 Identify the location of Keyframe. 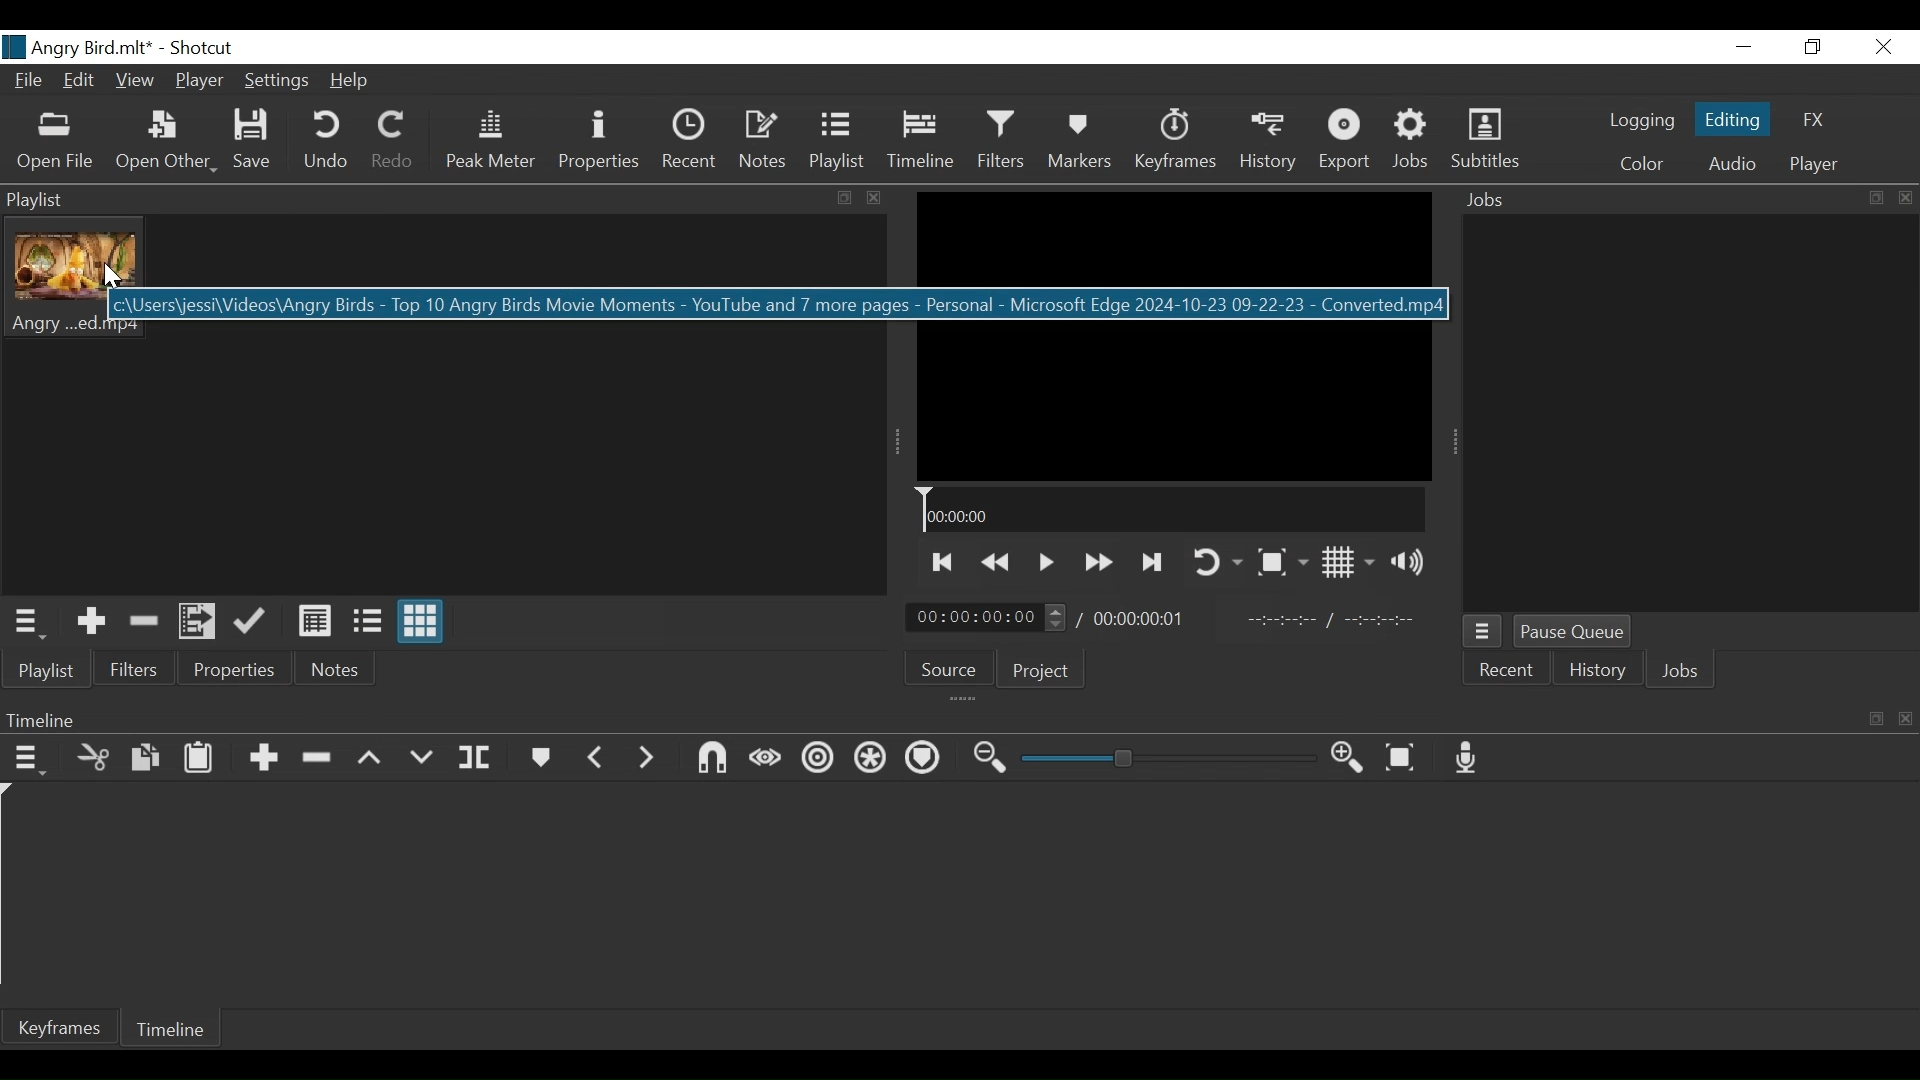
(58, 1029).